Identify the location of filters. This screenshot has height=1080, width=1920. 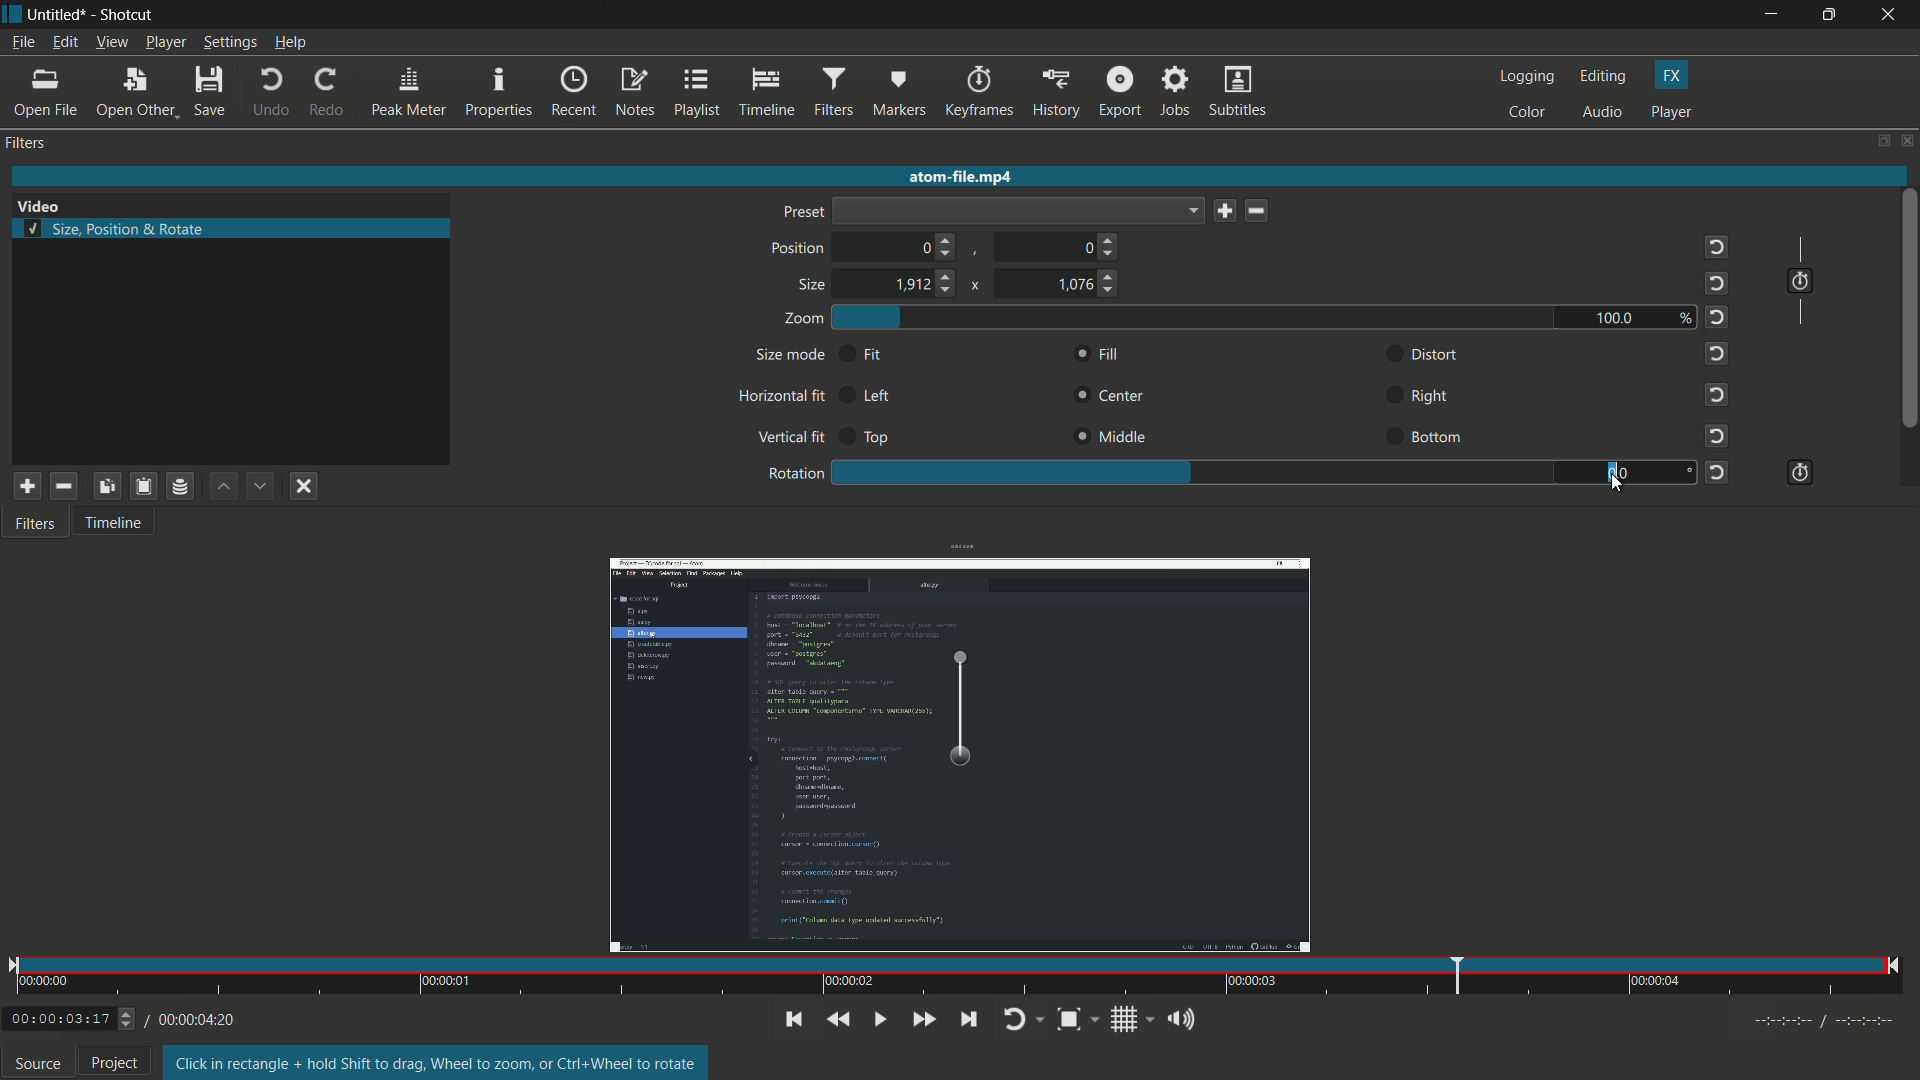
(831, 93).